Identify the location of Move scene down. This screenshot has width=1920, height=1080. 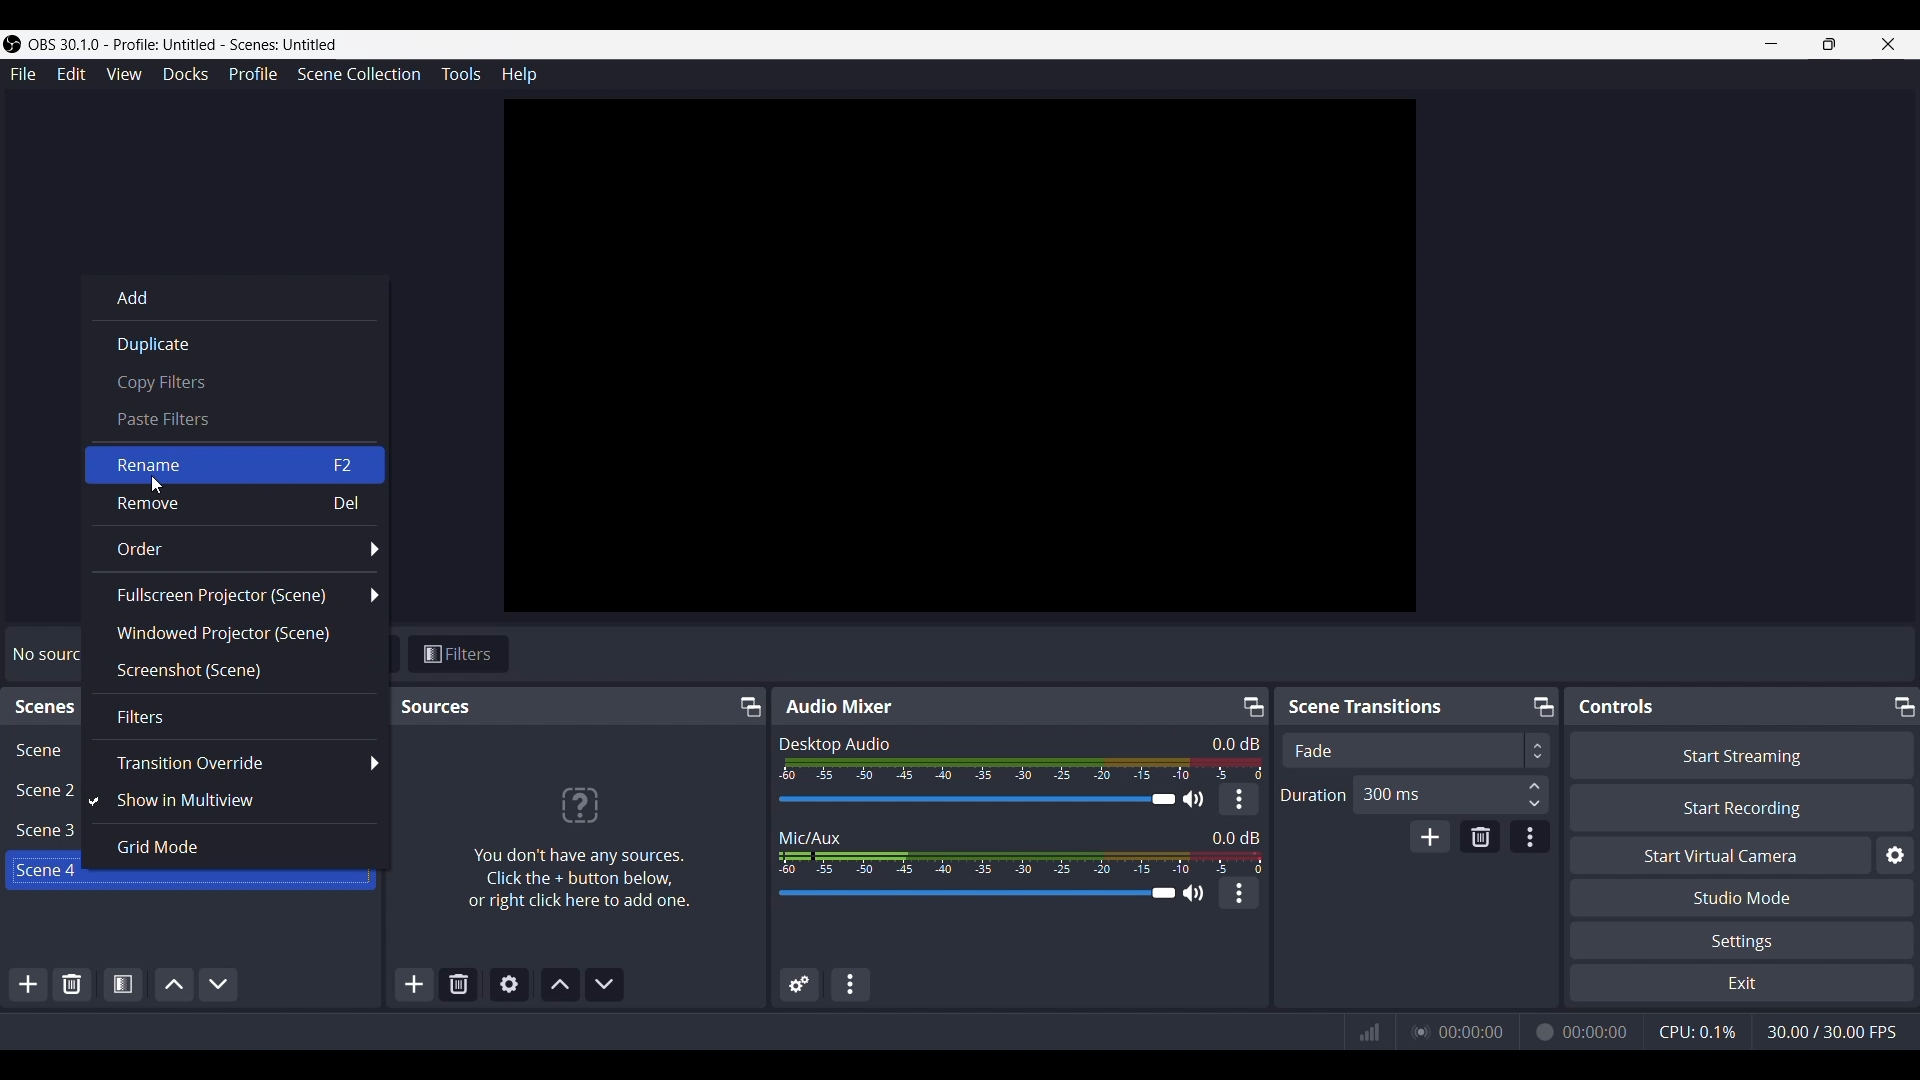
(219, 983).